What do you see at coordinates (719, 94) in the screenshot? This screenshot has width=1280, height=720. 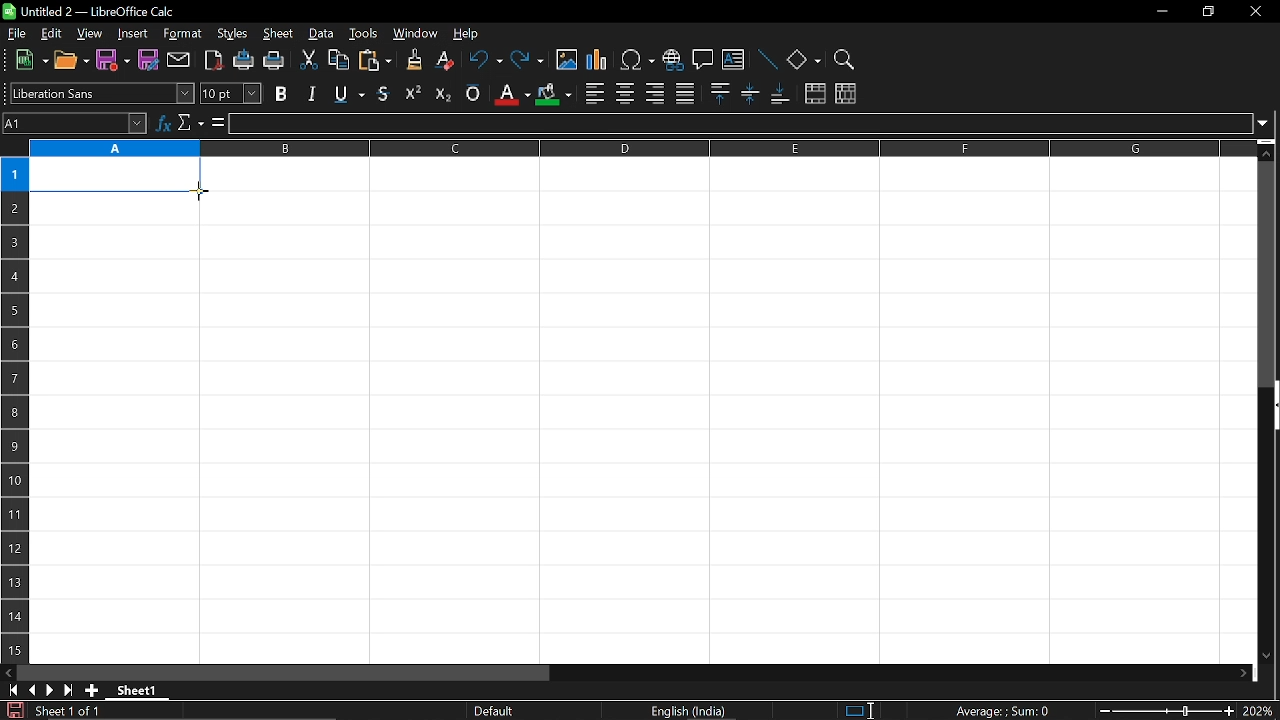 I see `align top` at bounding box center [719, 94].